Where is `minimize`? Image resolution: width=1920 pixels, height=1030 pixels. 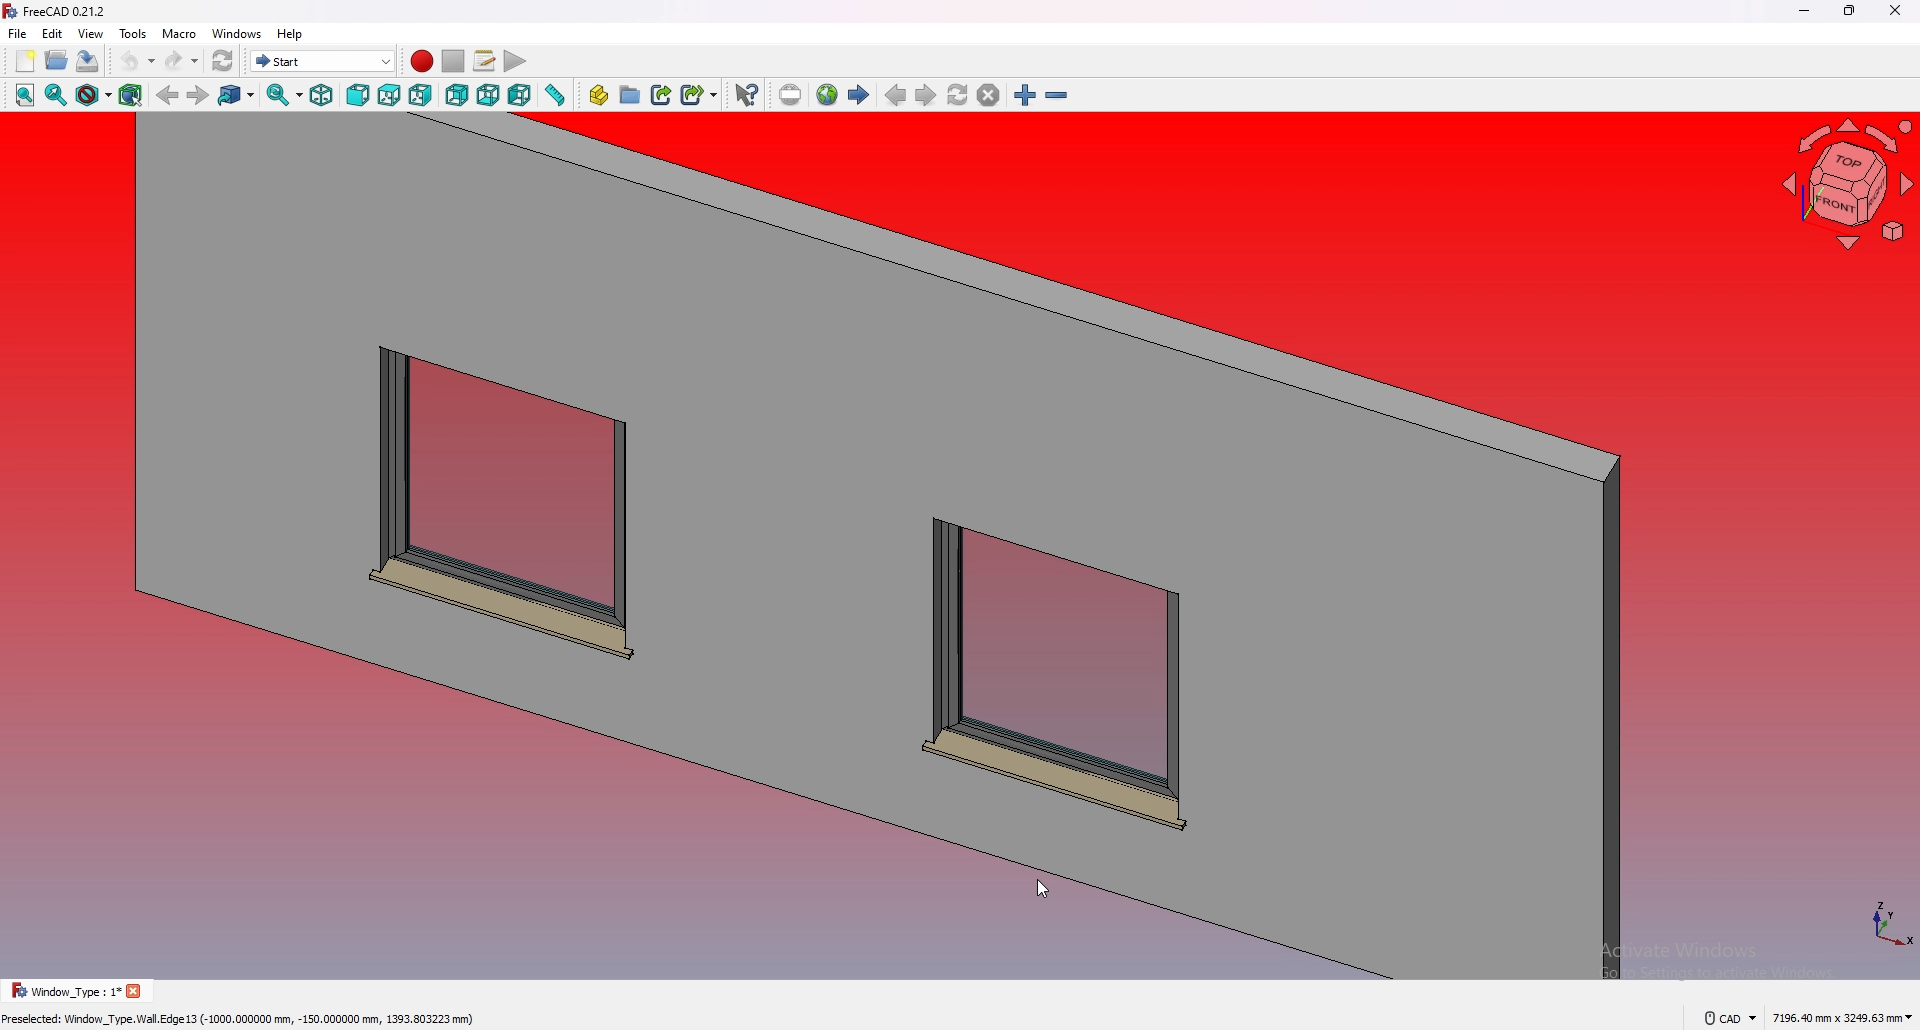 minimize is located at coordinates (1799, 12).